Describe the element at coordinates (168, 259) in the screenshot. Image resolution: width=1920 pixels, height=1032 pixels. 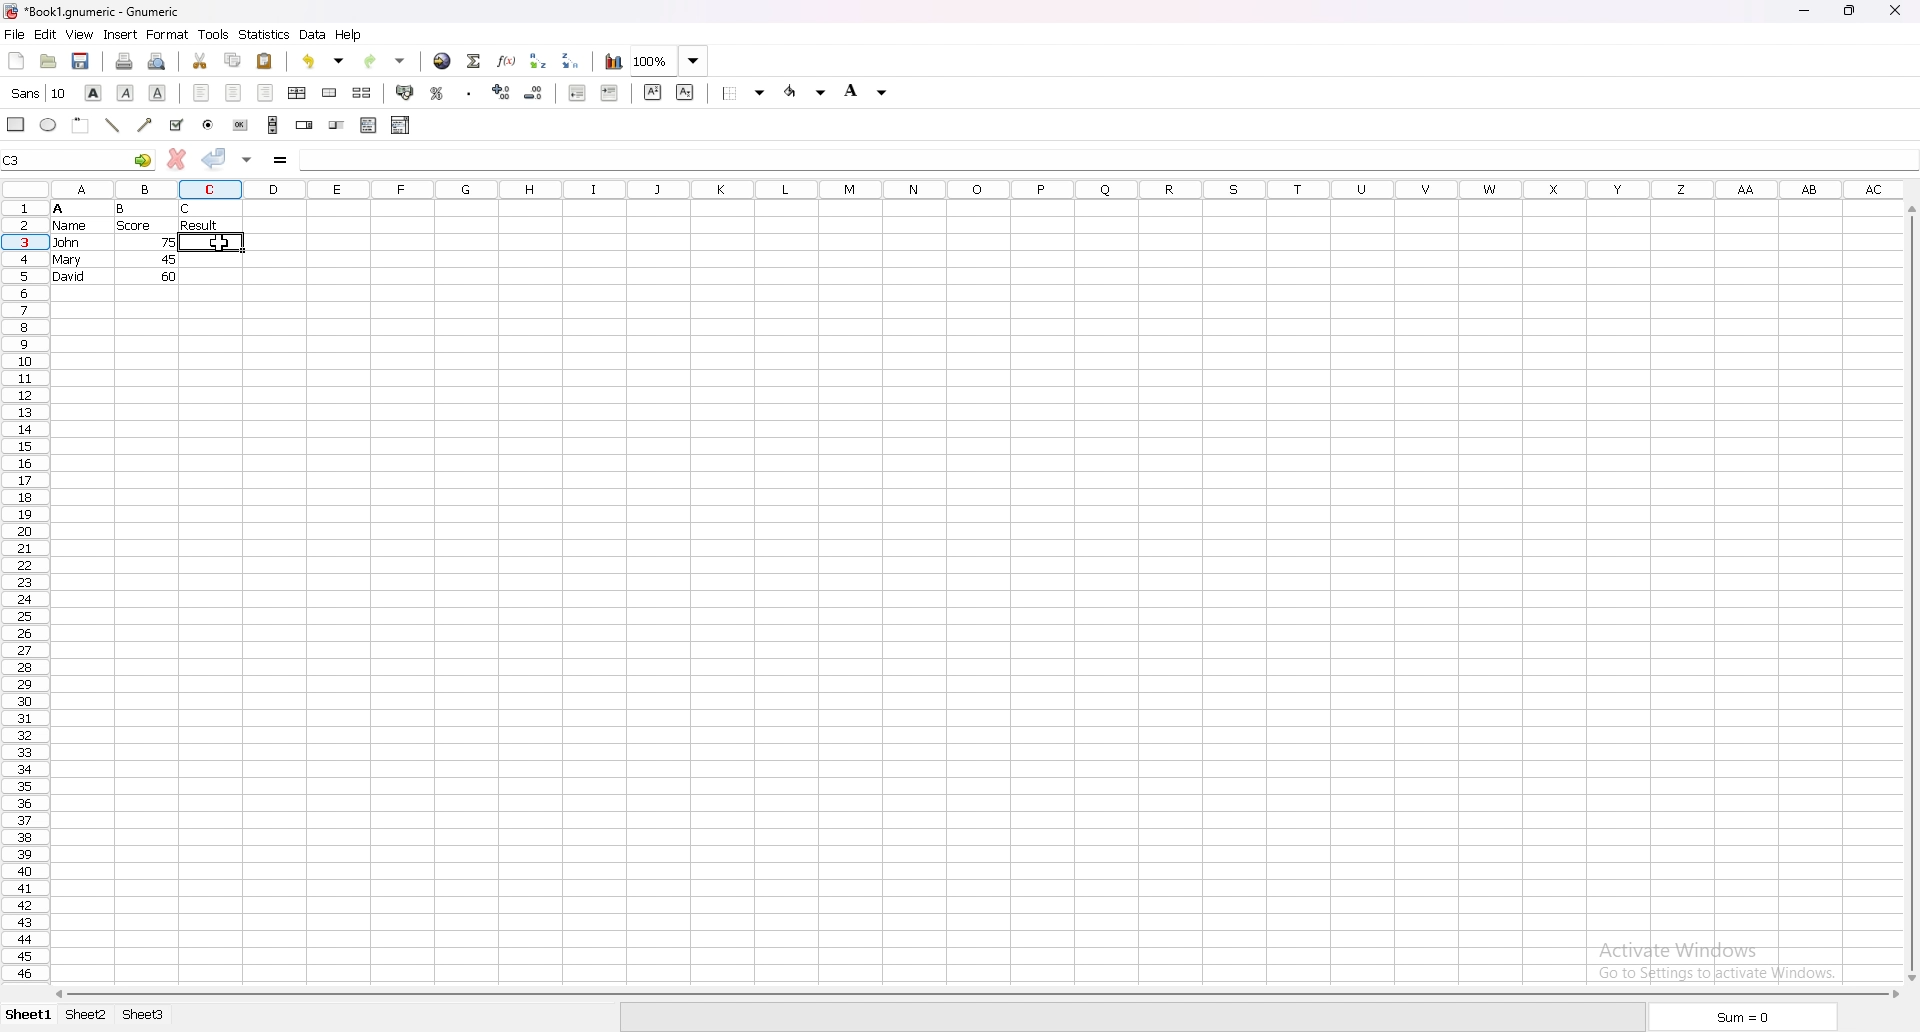
I see `45` at that location.